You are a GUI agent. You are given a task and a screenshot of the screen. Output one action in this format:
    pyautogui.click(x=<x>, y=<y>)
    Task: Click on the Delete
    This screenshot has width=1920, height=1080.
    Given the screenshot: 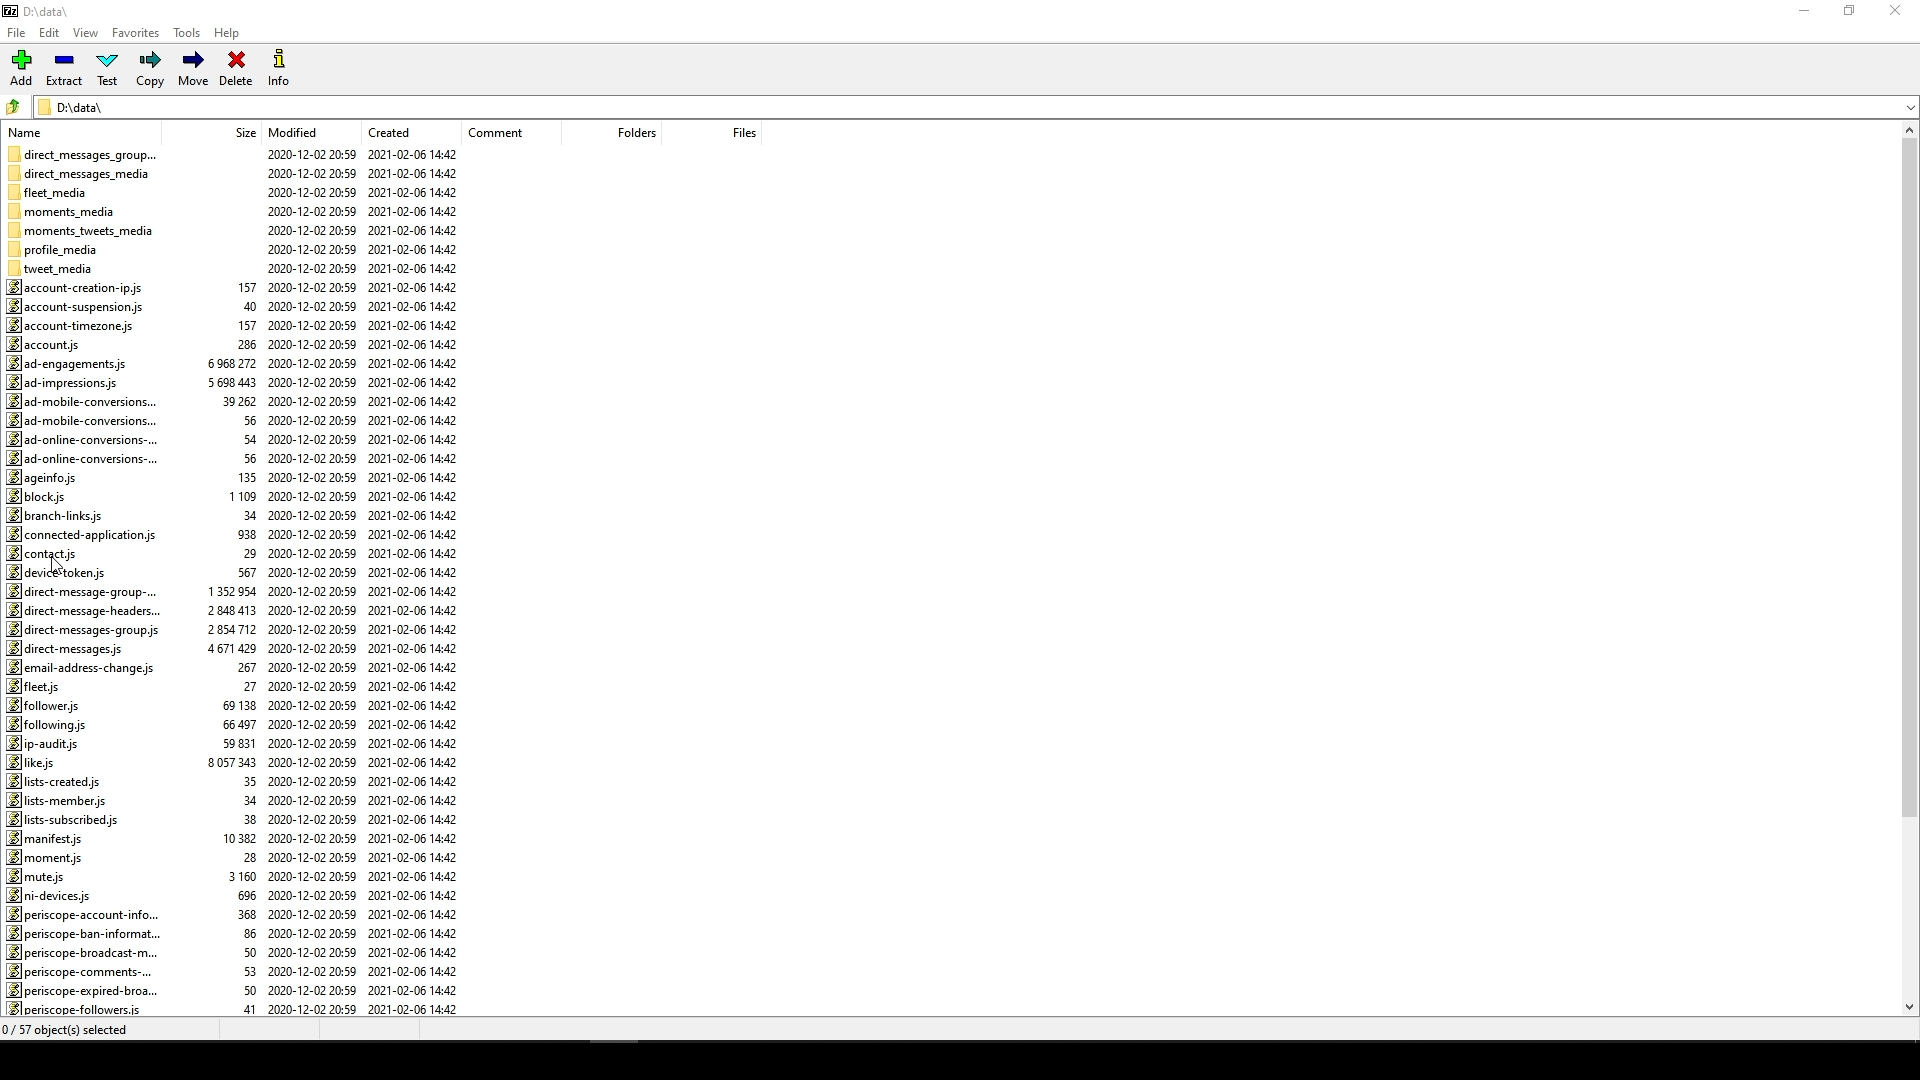 What is the action you would take?
    pyautogui.click(x=235, y=71)
    